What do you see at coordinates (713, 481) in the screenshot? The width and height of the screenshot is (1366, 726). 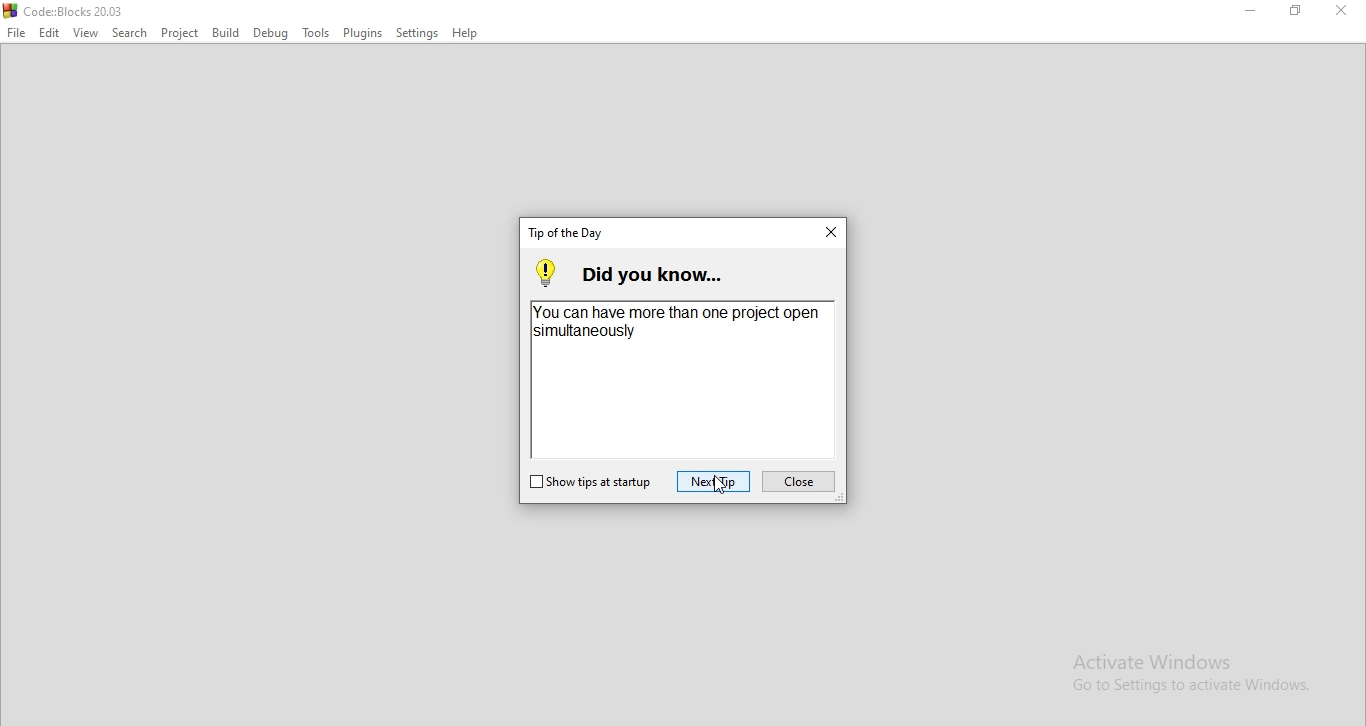 I see `next tip` at bounding box center [713, 481].